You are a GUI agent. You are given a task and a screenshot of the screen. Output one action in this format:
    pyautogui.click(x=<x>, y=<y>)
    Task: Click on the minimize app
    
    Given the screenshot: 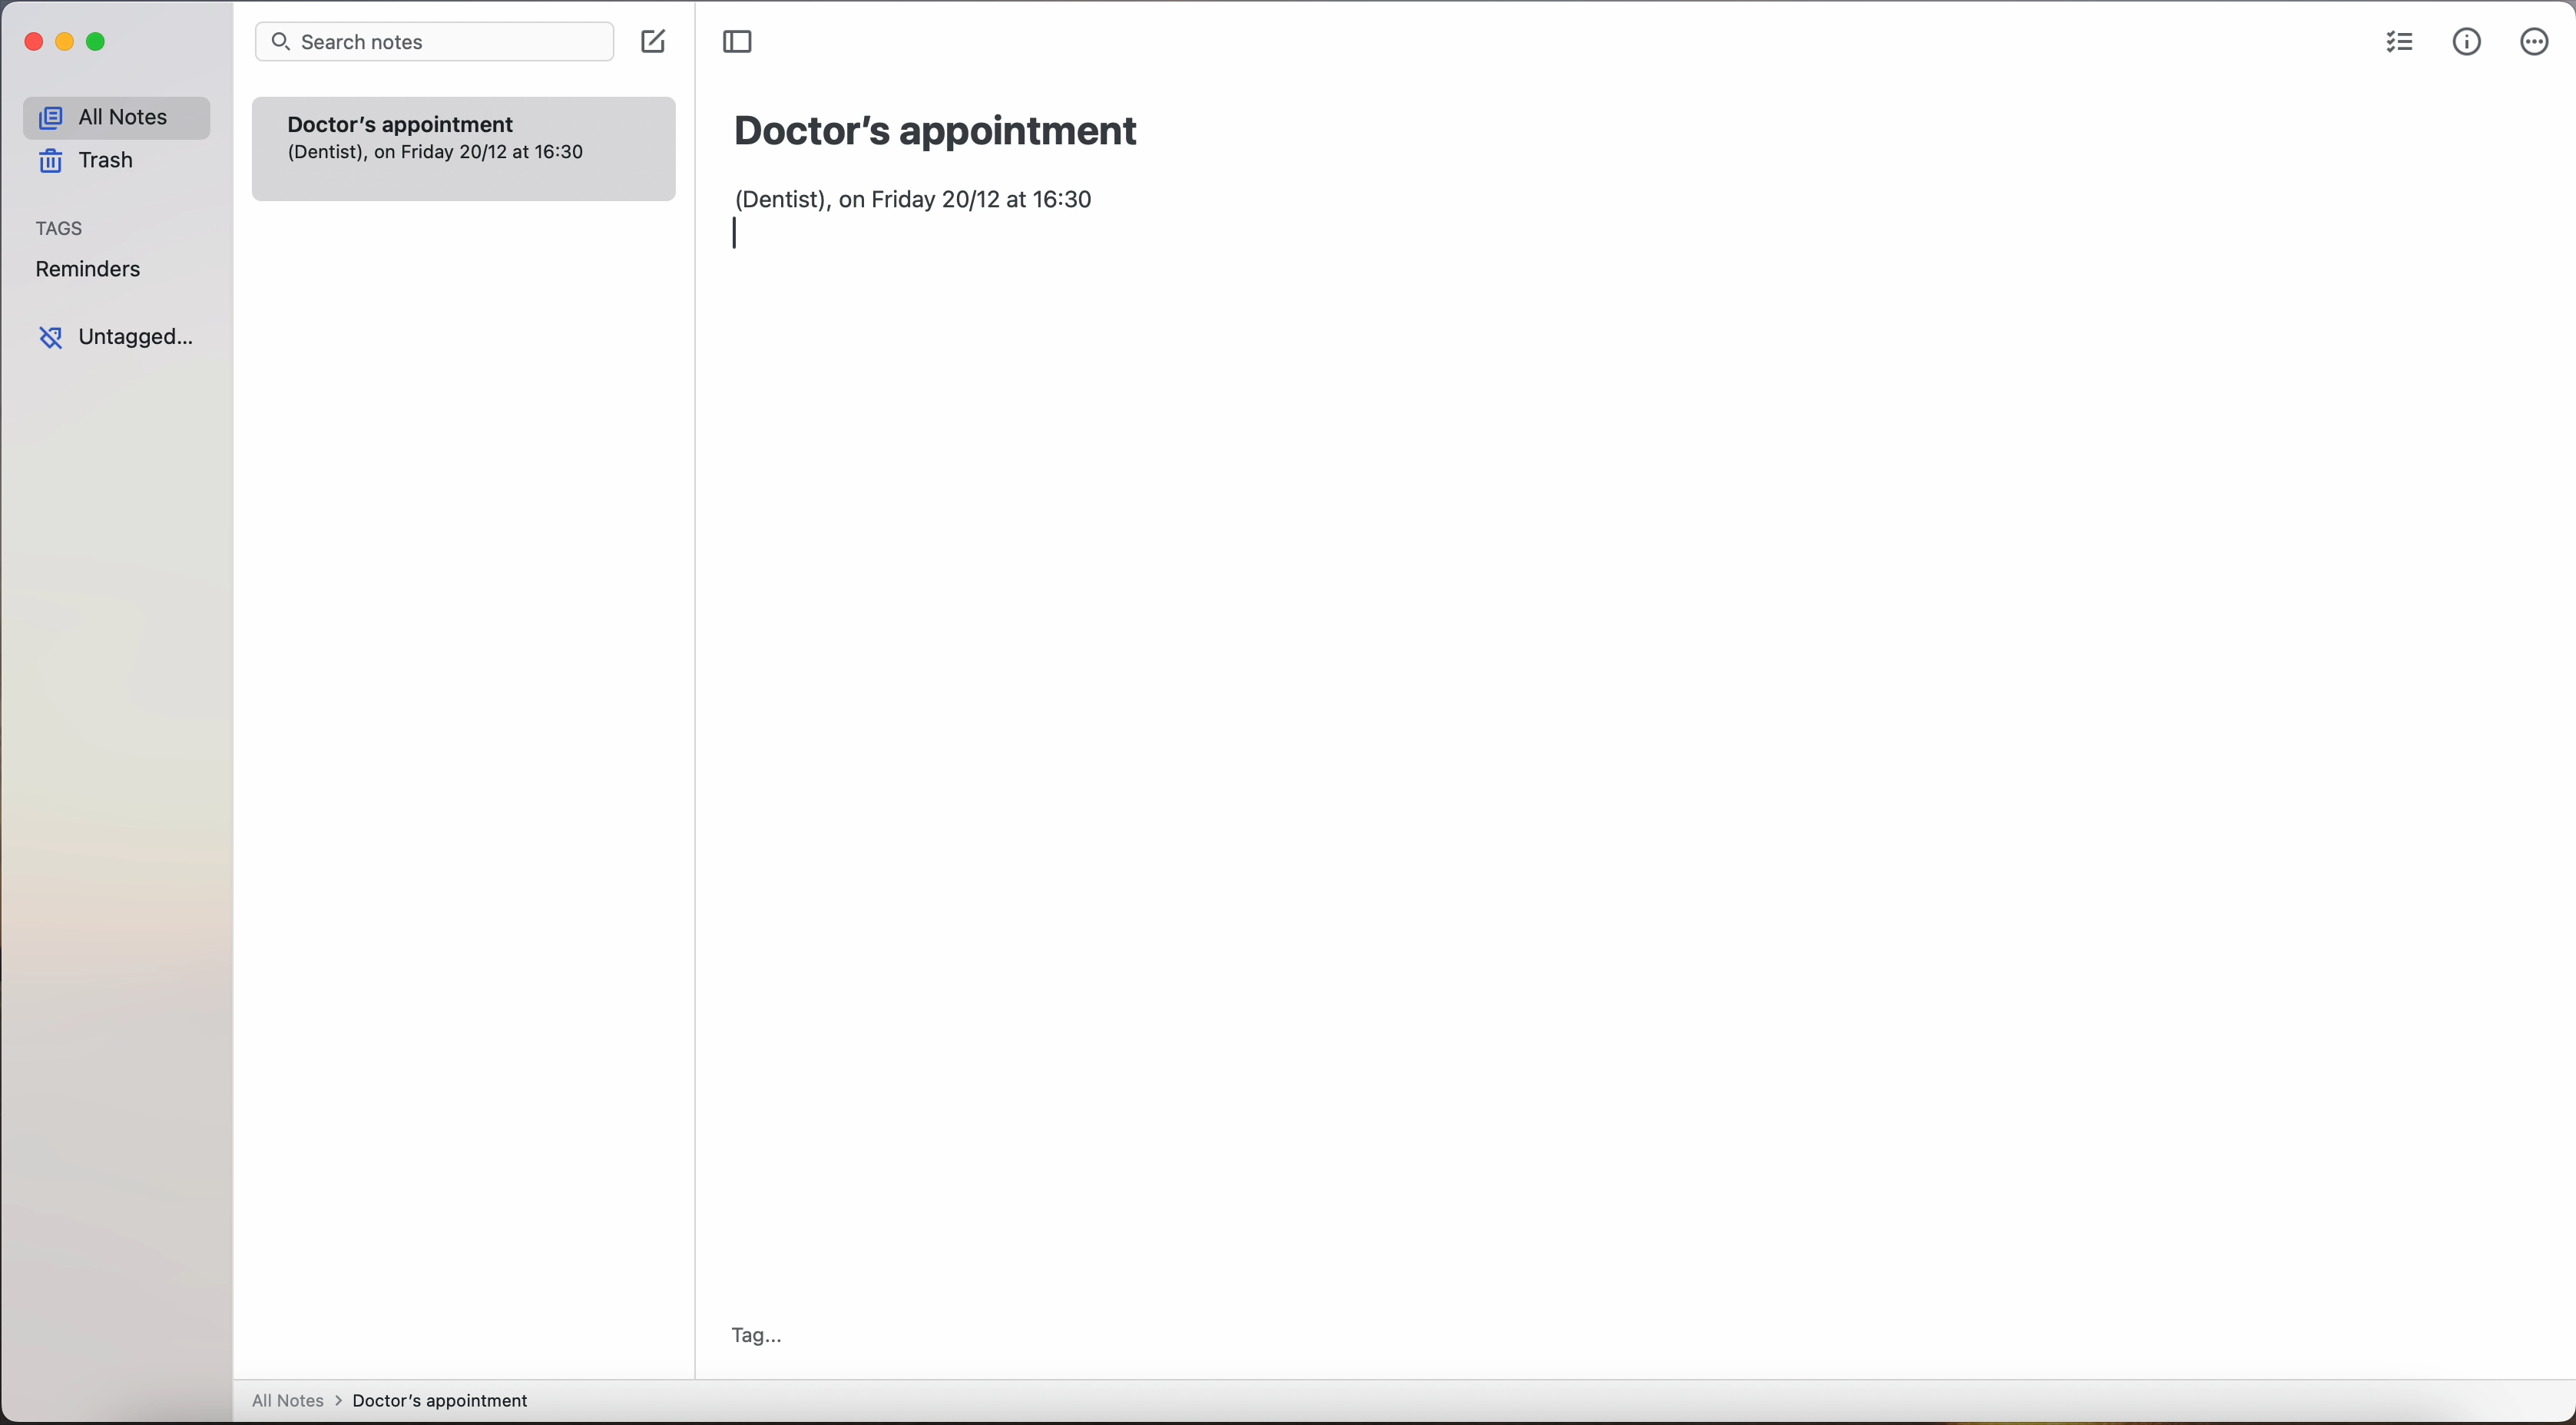 What is the action you would take?
    pyautogui.click(x=66, y=44)
    